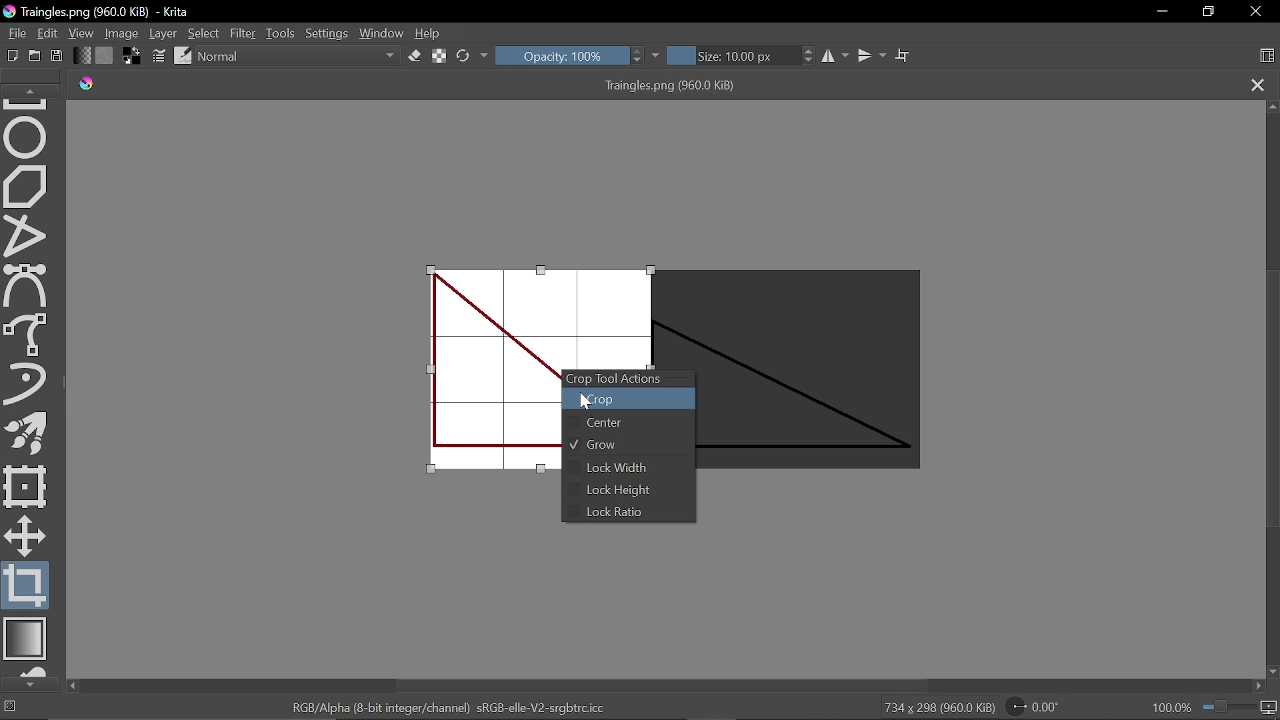  I want to click on Vertical mirror tool, so click(873, 55).